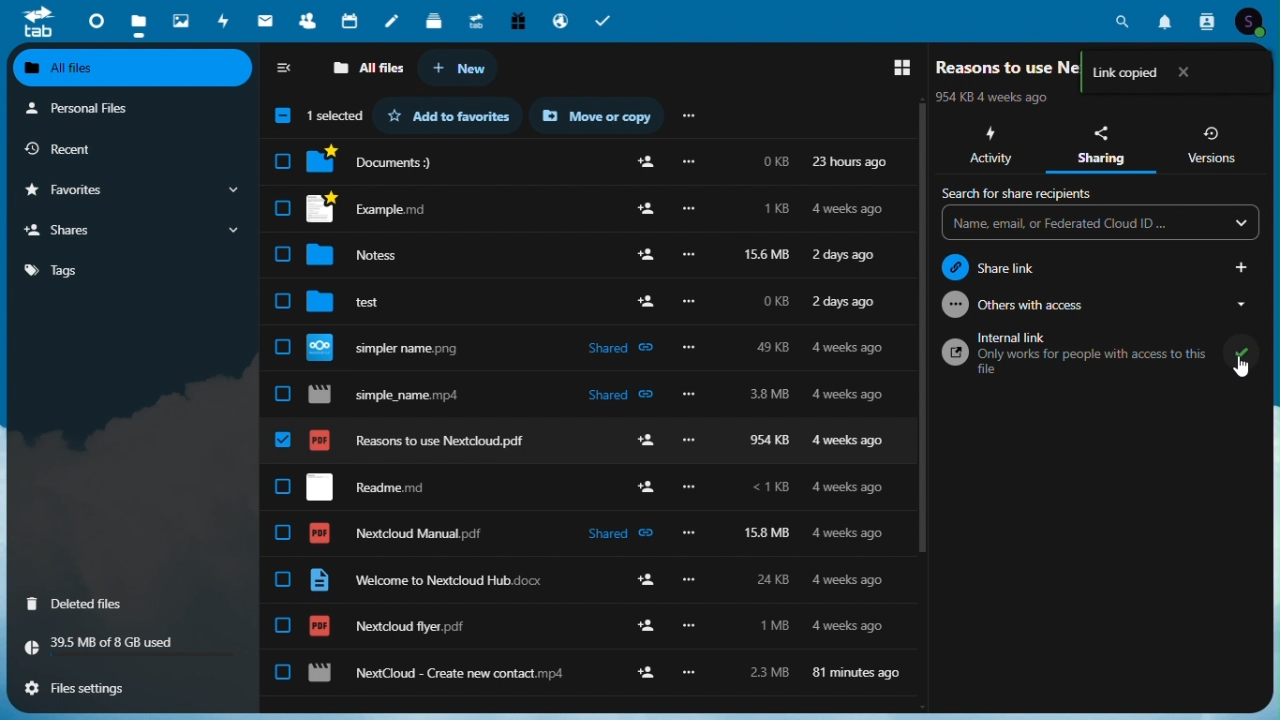 This screenshot has width=1280, height=720. Describe the element at coordinates (917, 326) in the screenshot. I see `scroll bar` at that location.